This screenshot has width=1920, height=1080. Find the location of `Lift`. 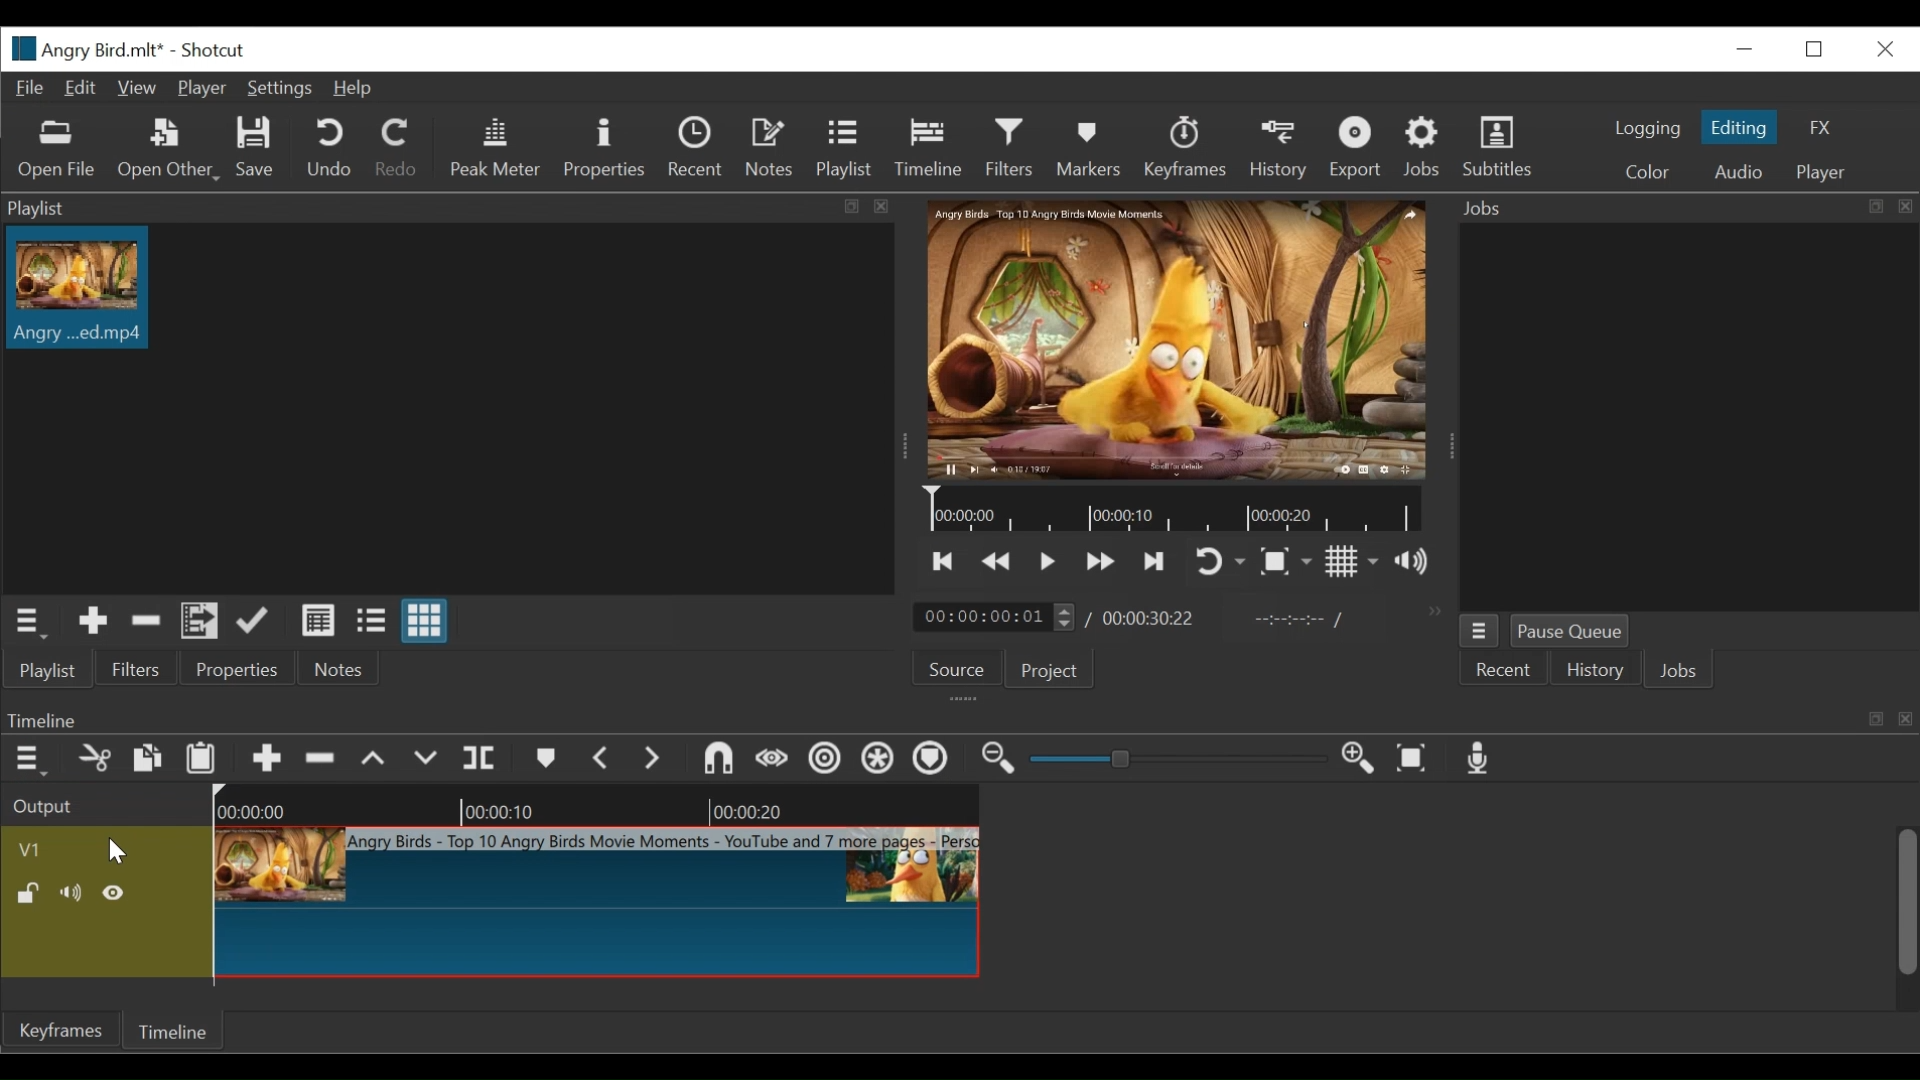

Lift is located at coordinates (376, 759).